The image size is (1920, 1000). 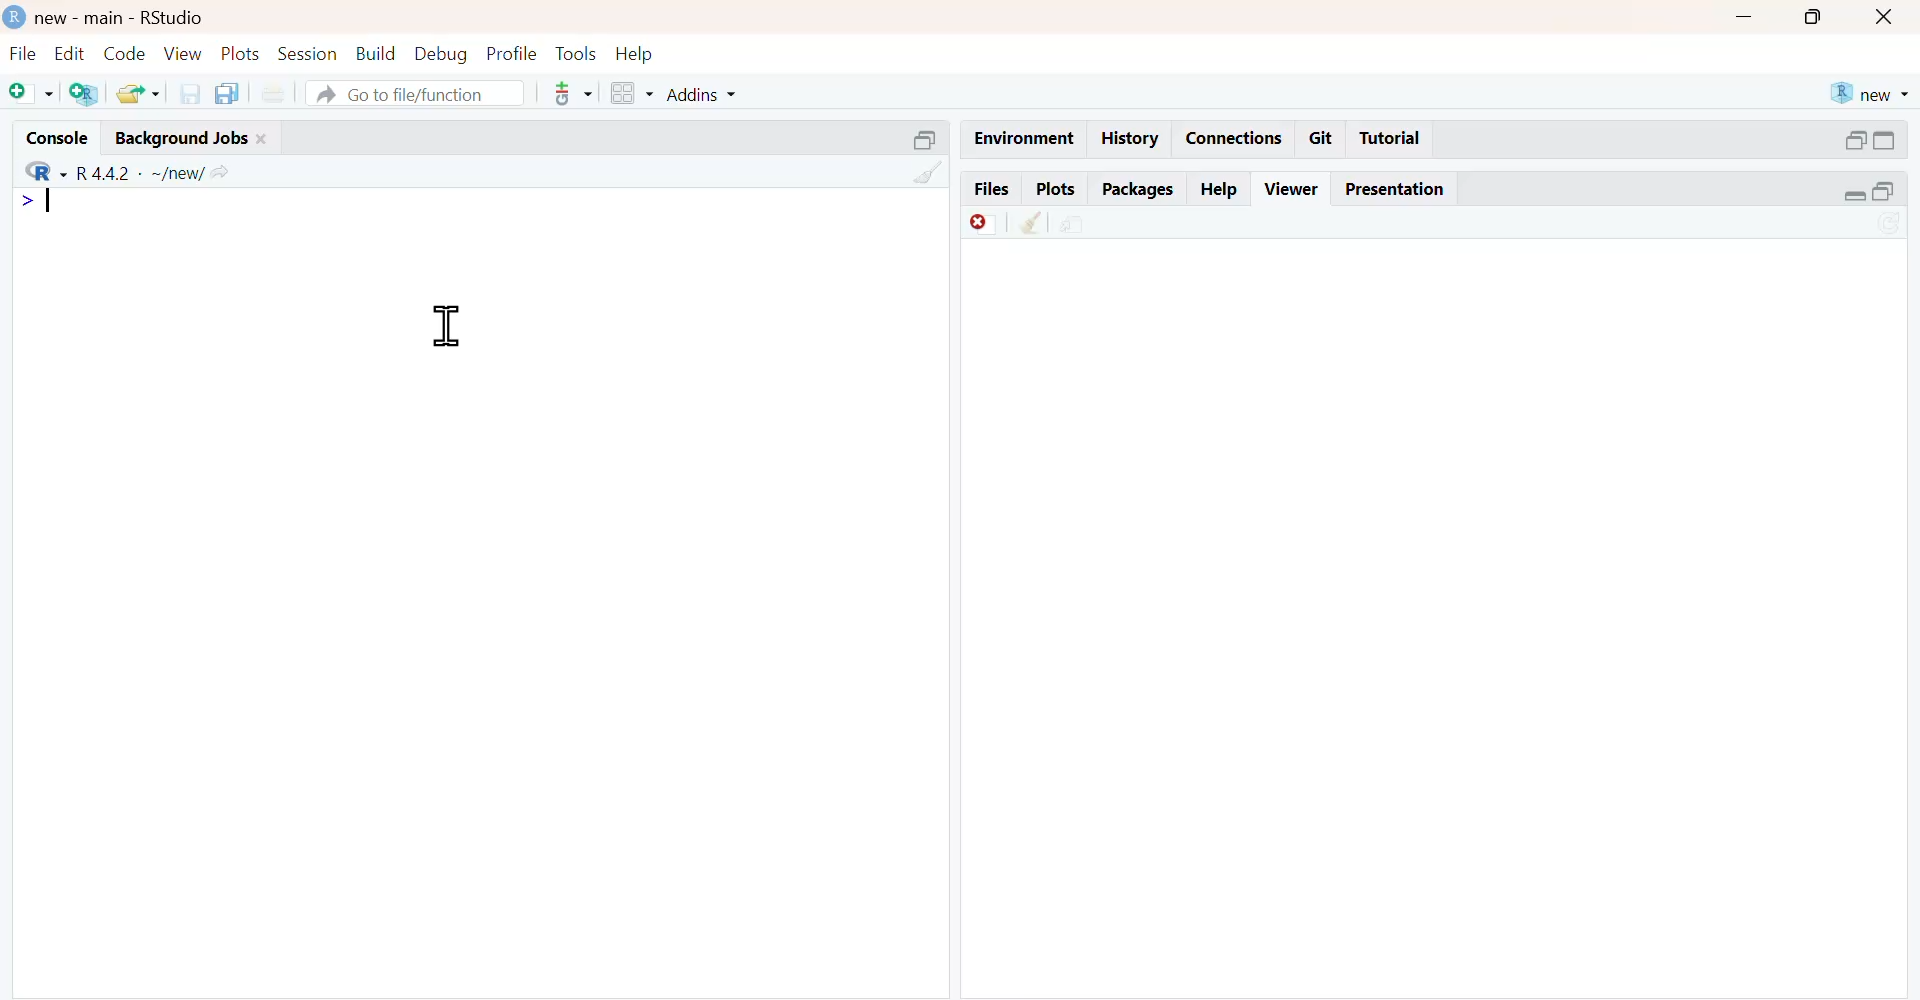 What do you see at coordinates (190, 94) in the screenshot?
I see `save` at bounding box center [190, 94].